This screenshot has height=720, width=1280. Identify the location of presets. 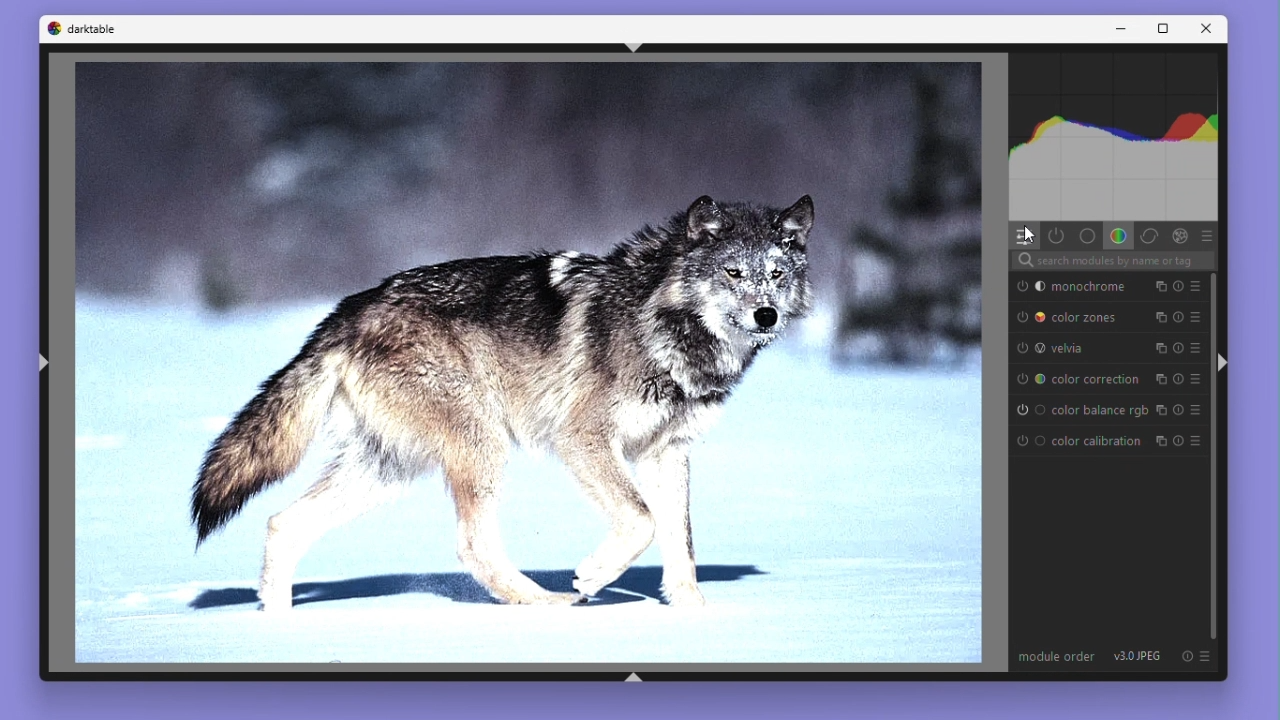
(1197, 380).